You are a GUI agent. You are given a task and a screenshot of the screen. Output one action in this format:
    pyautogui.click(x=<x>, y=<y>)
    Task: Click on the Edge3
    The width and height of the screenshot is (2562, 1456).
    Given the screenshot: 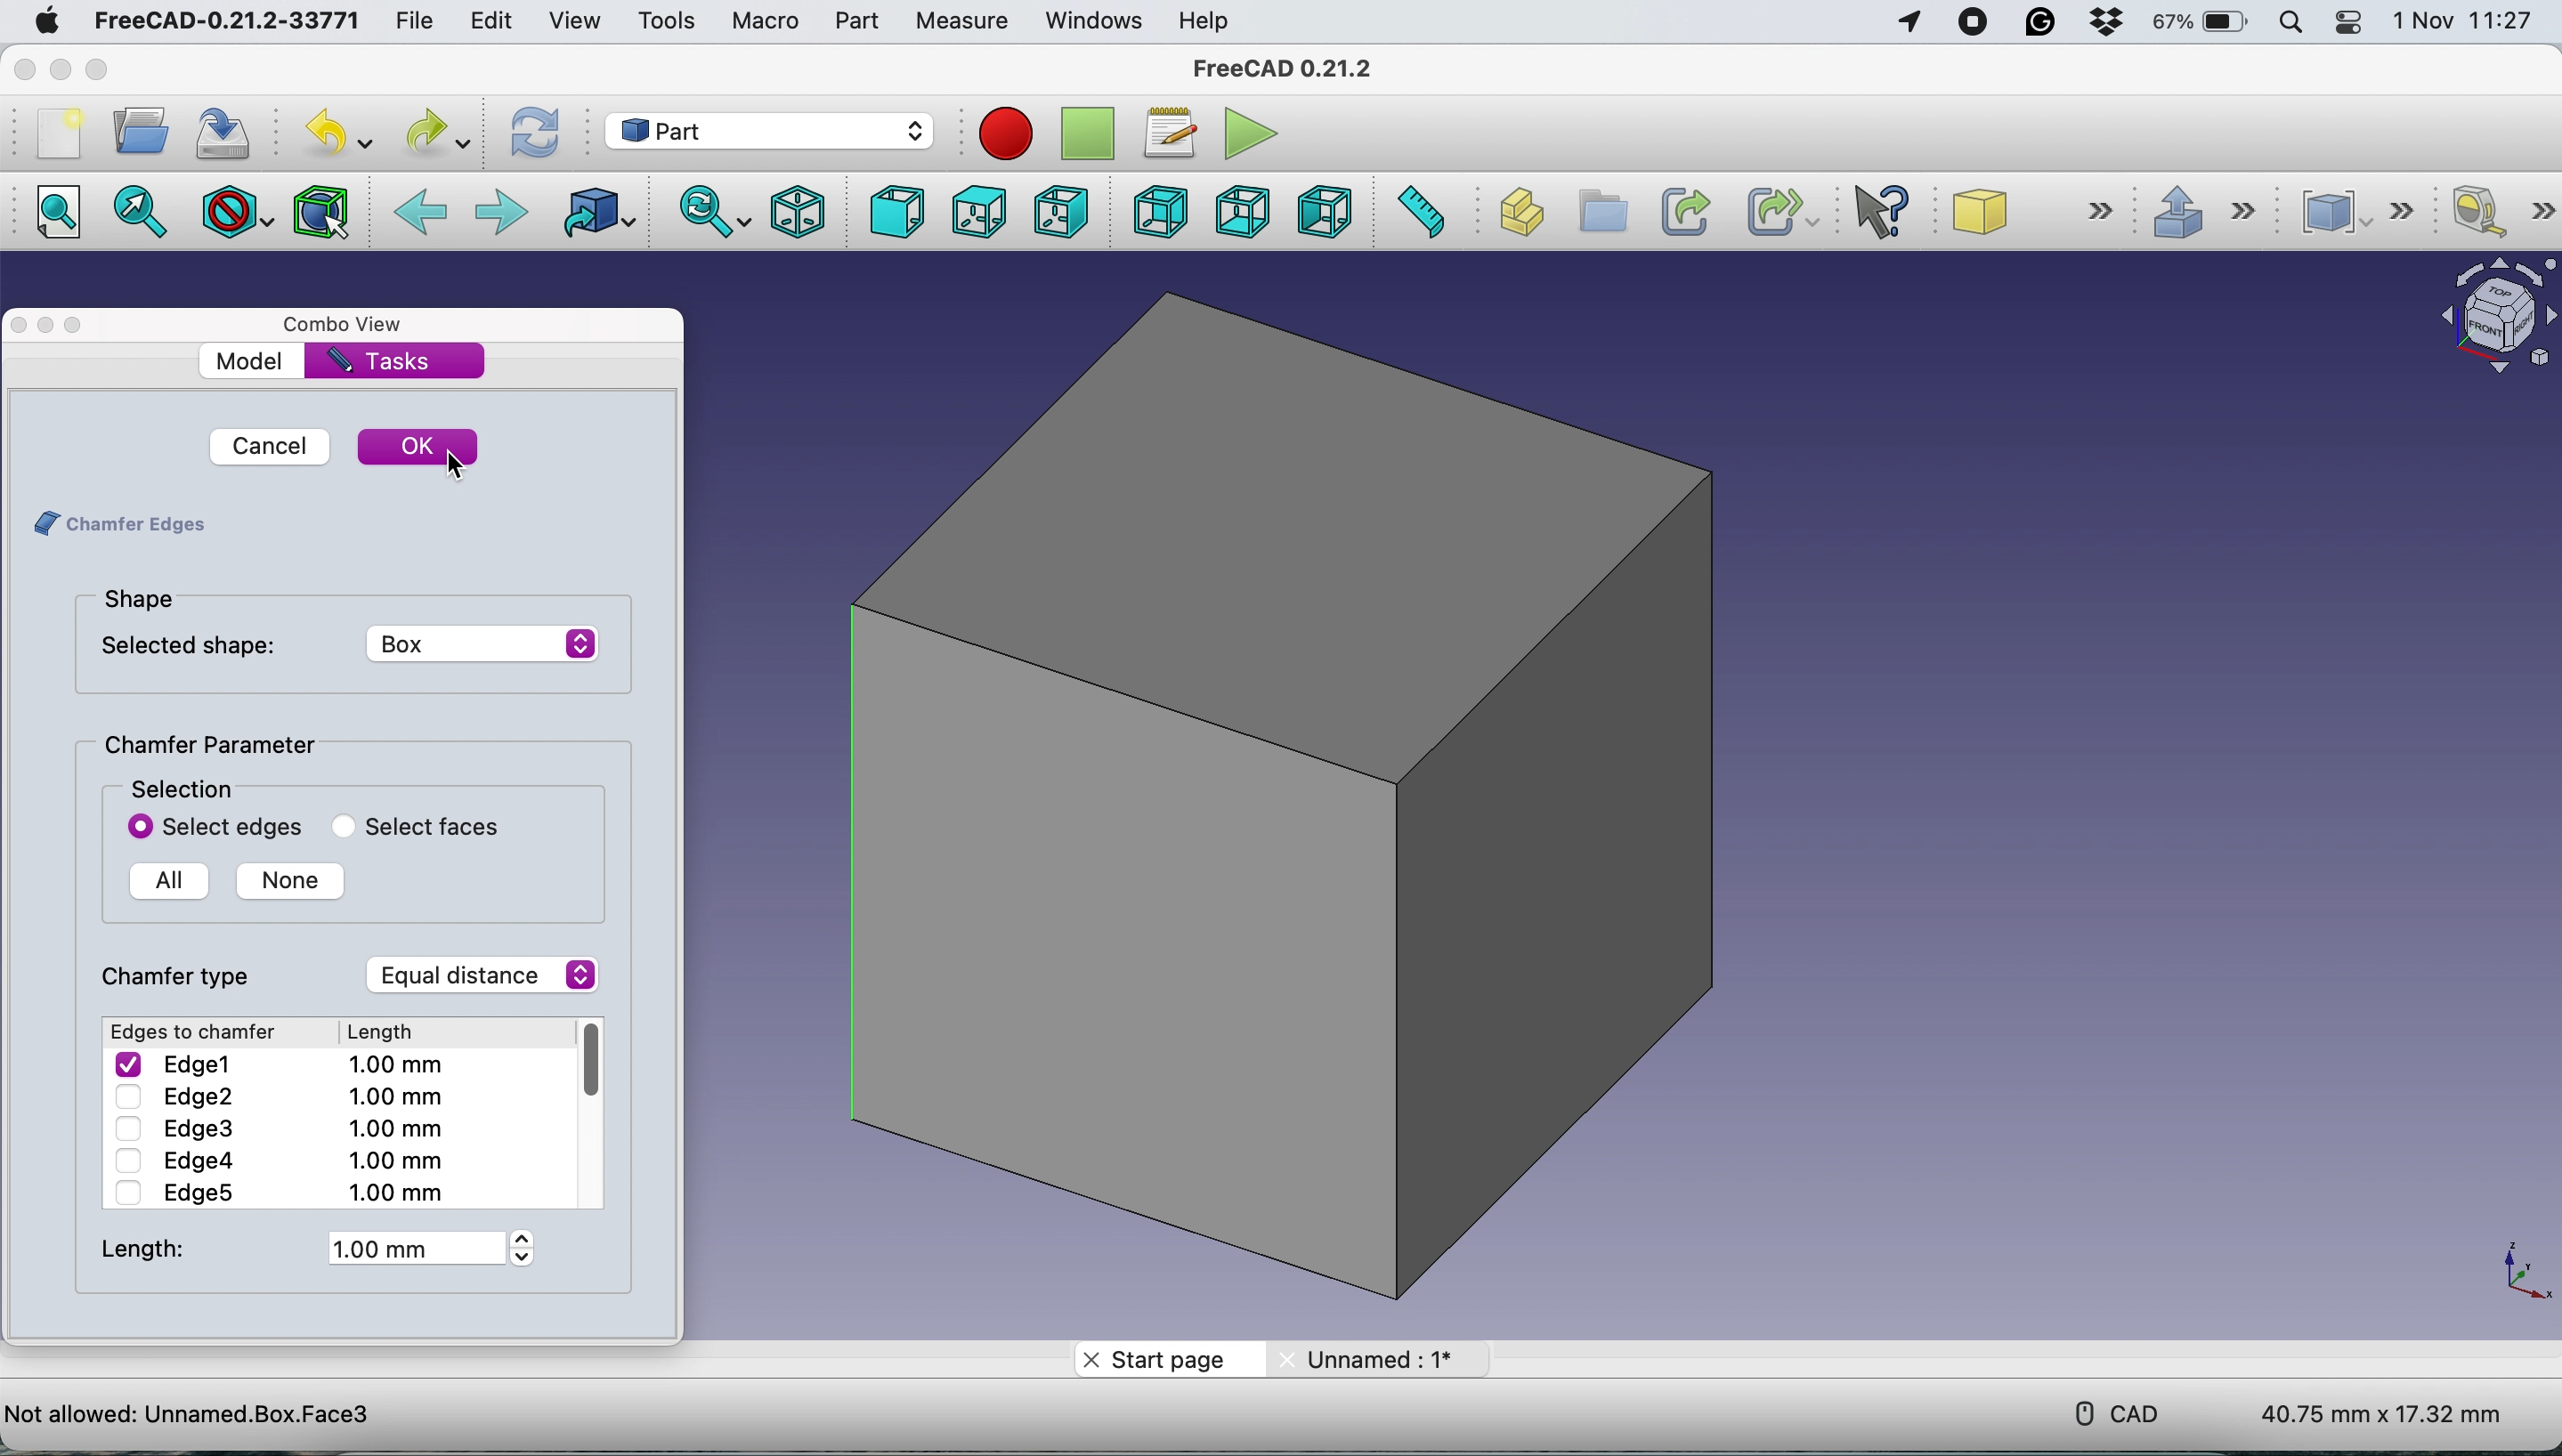 What is the action you would take?
    pyautogui.click(x=289, y=1128)
    